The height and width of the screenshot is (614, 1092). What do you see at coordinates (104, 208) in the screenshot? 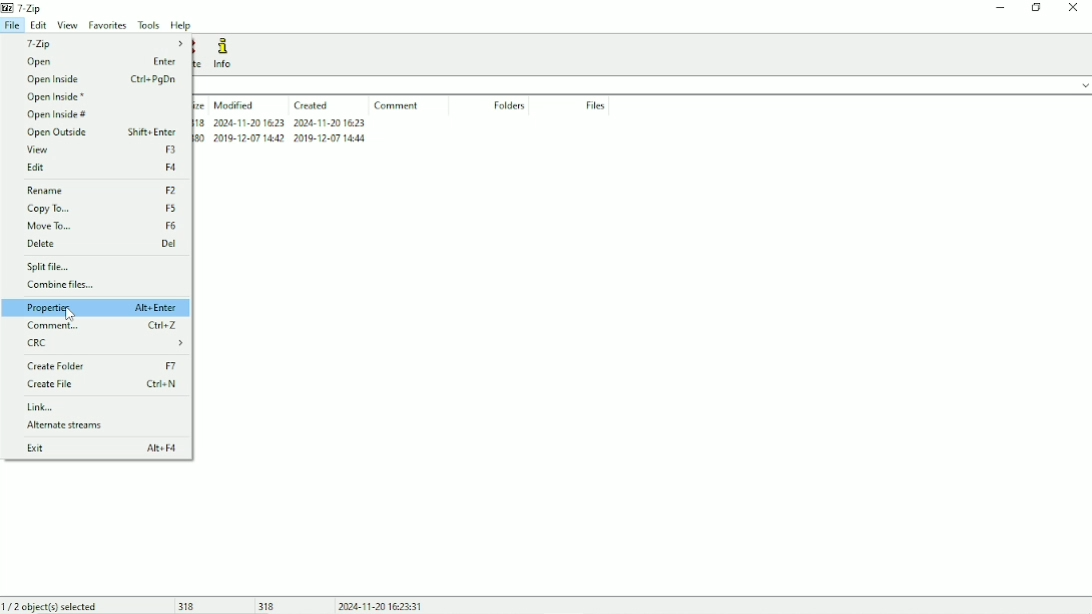
I see `Copy To` at bounding box center [104, 208].